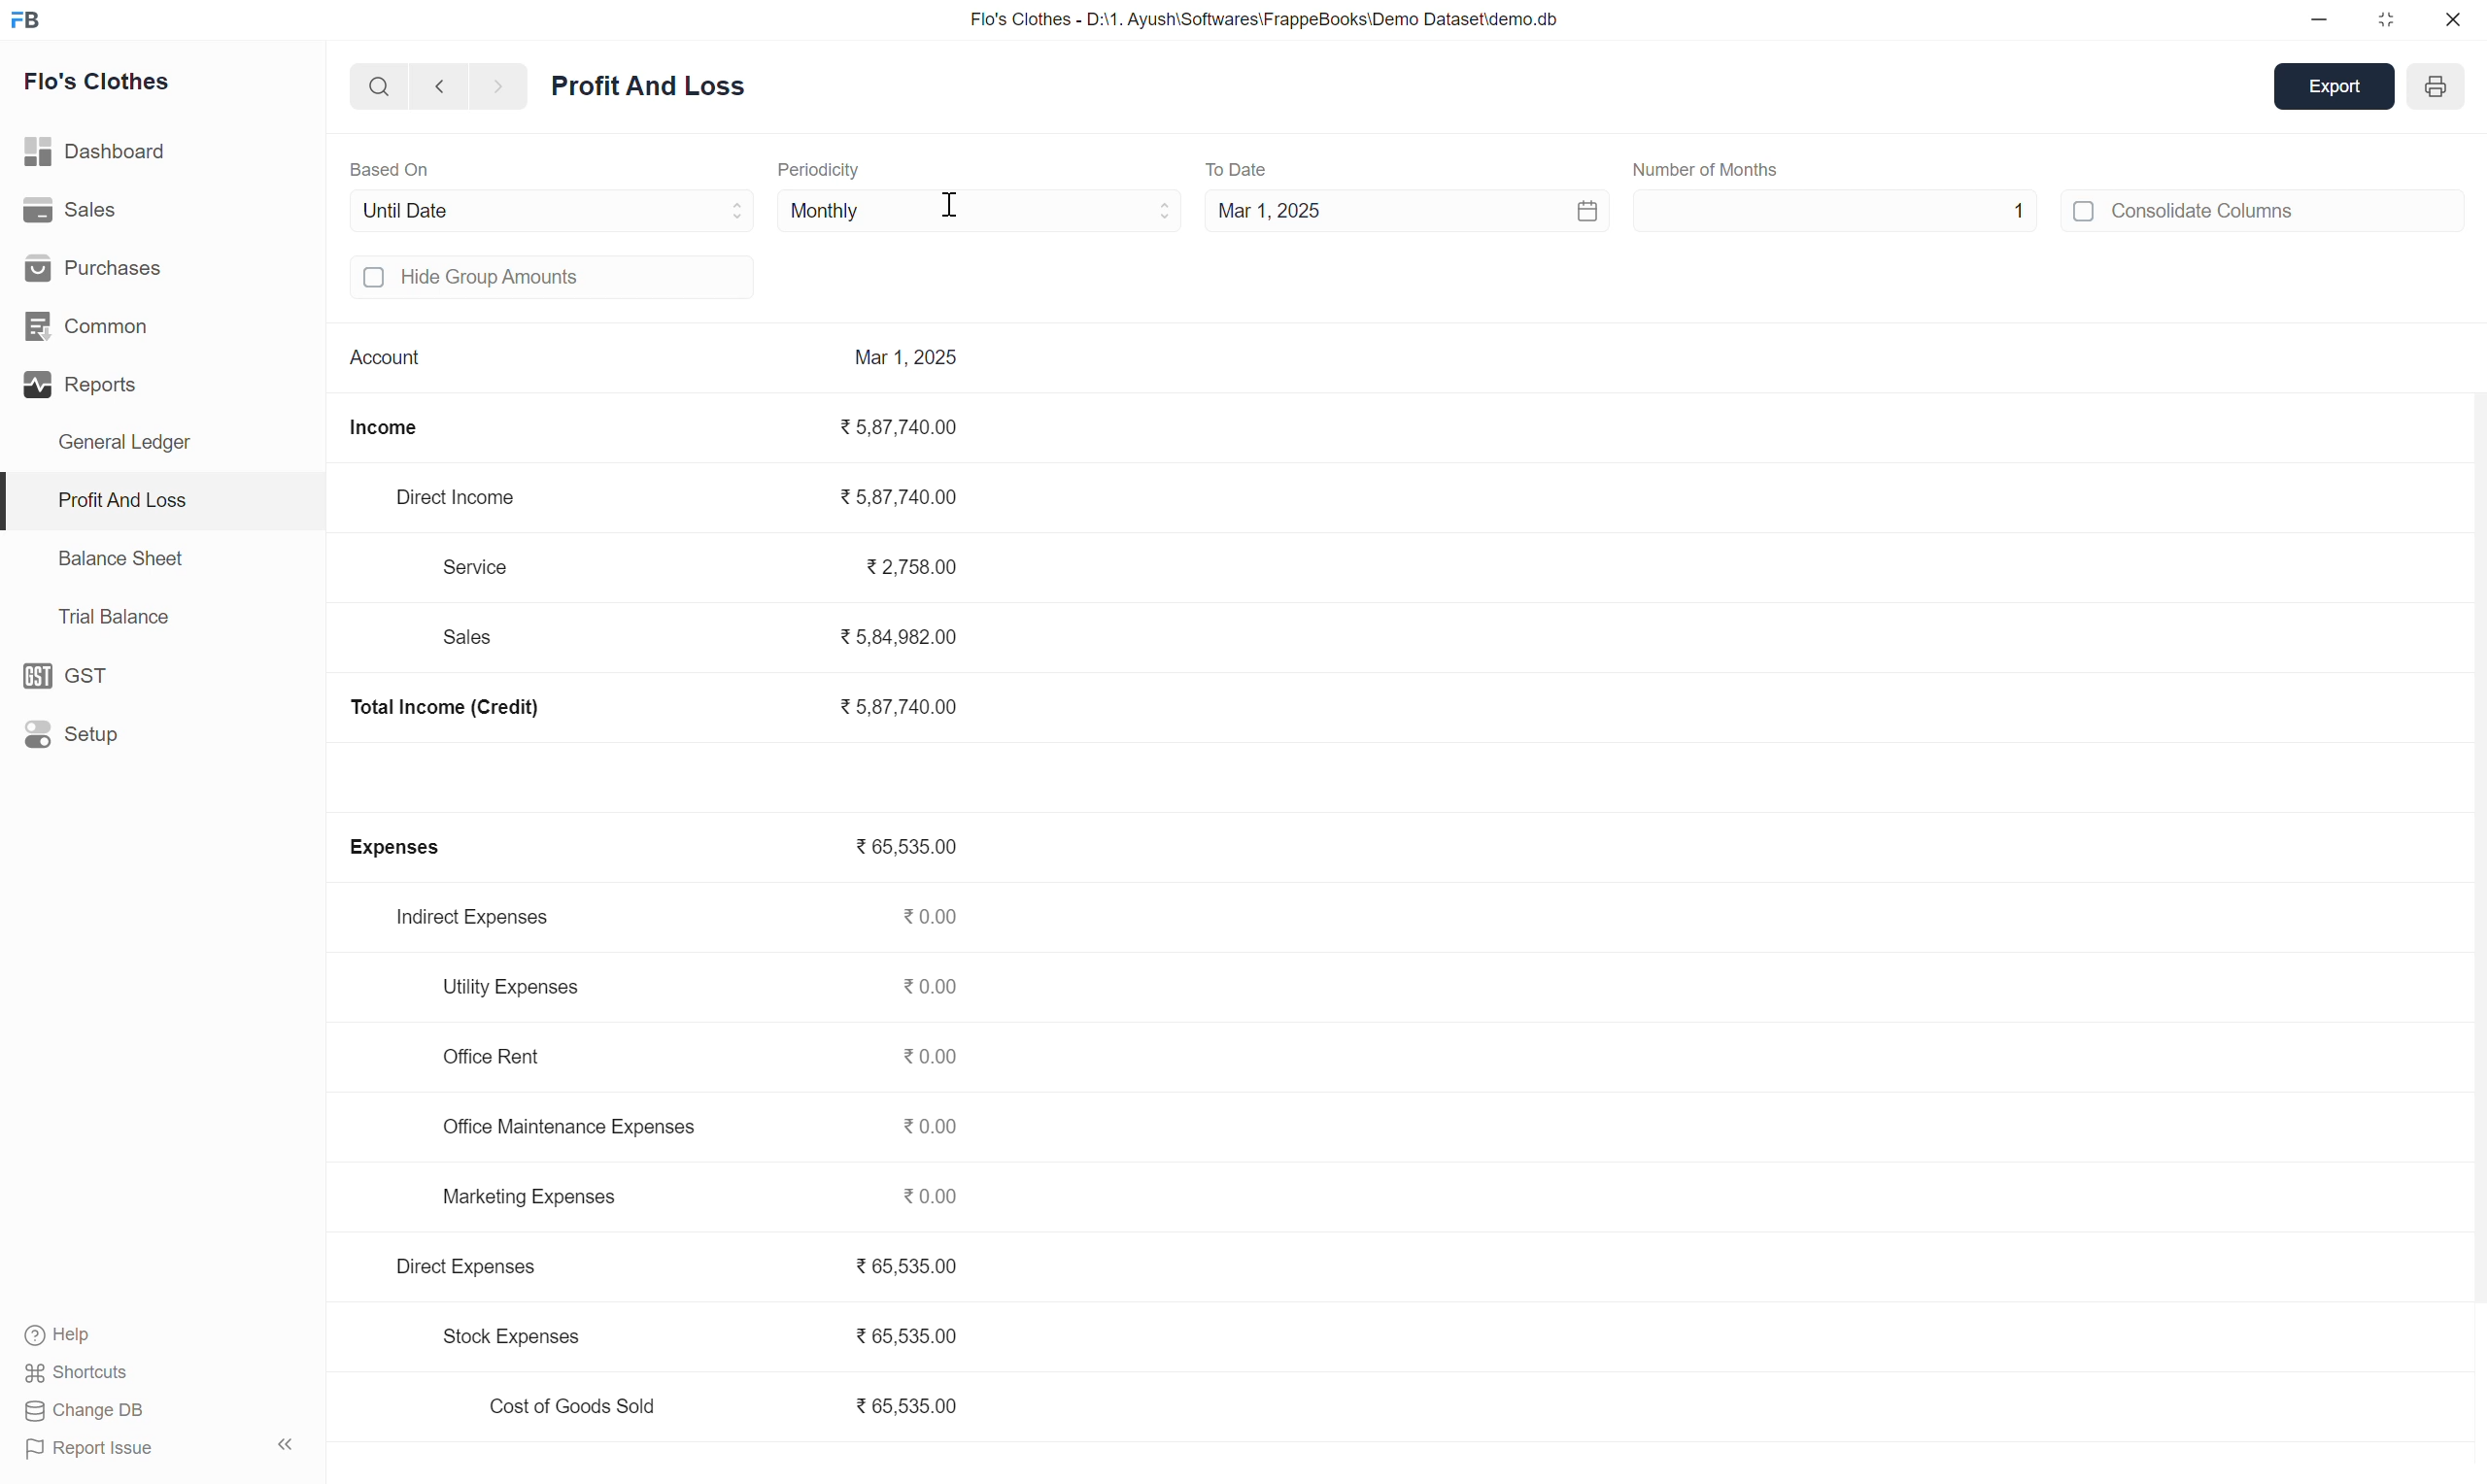 The width and height of the screenshot is (2487, 1484). Describe the element at coordinates (2384, 20) in the screenshot. I see `restore down` at that location.